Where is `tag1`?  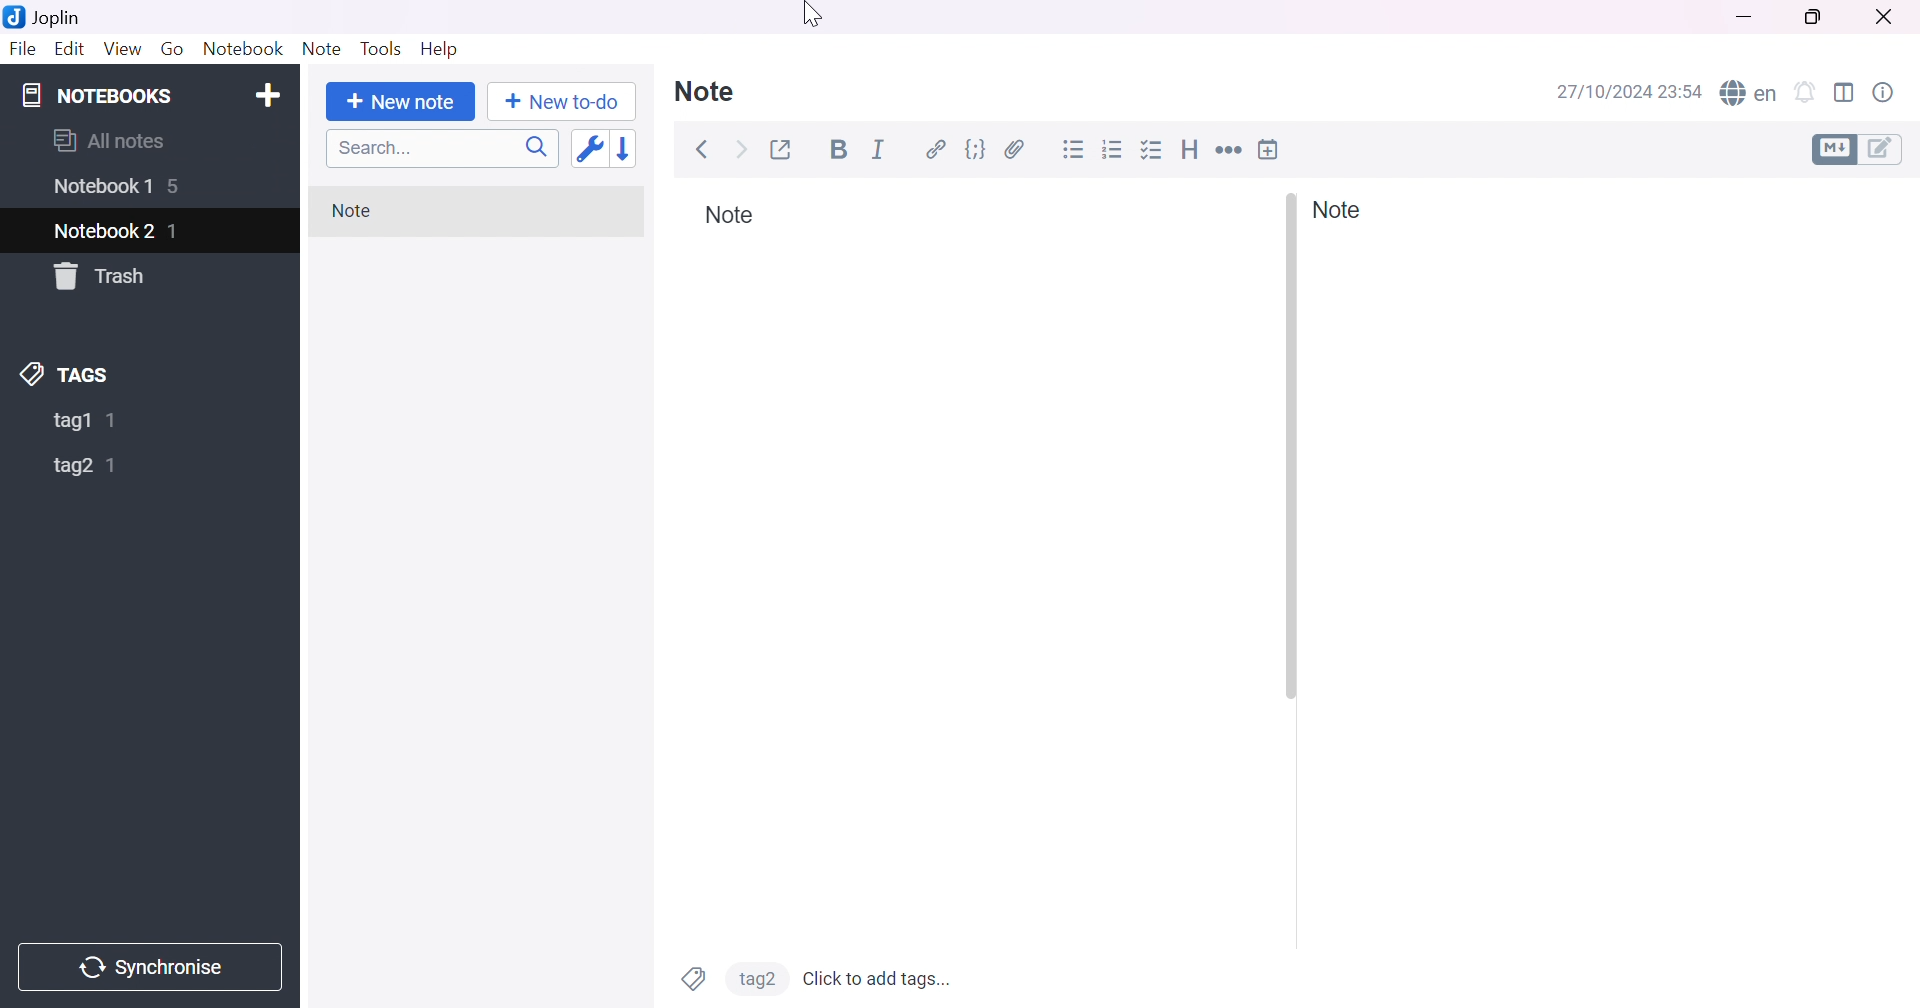
tag1 is located at coordinates (69, 422).